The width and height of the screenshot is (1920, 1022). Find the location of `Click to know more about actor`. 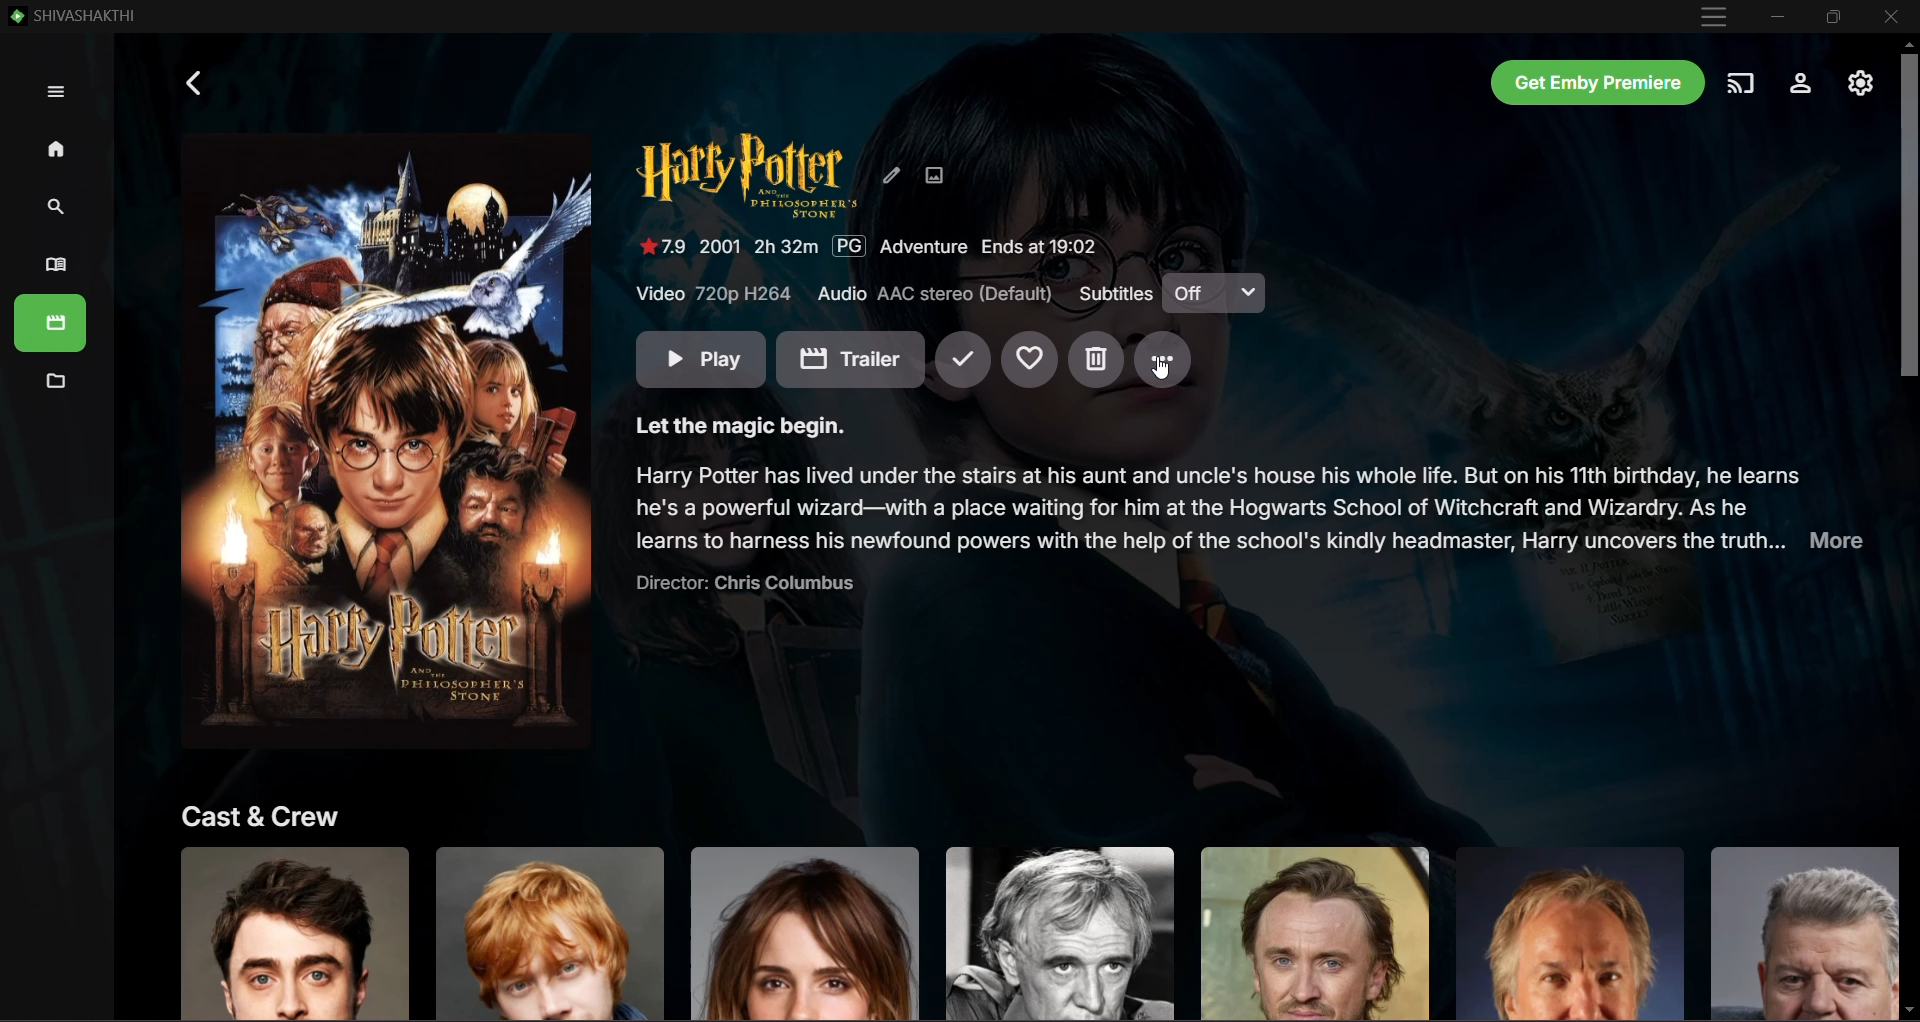

Click to know more about actor is located at coordinates (294, 932).